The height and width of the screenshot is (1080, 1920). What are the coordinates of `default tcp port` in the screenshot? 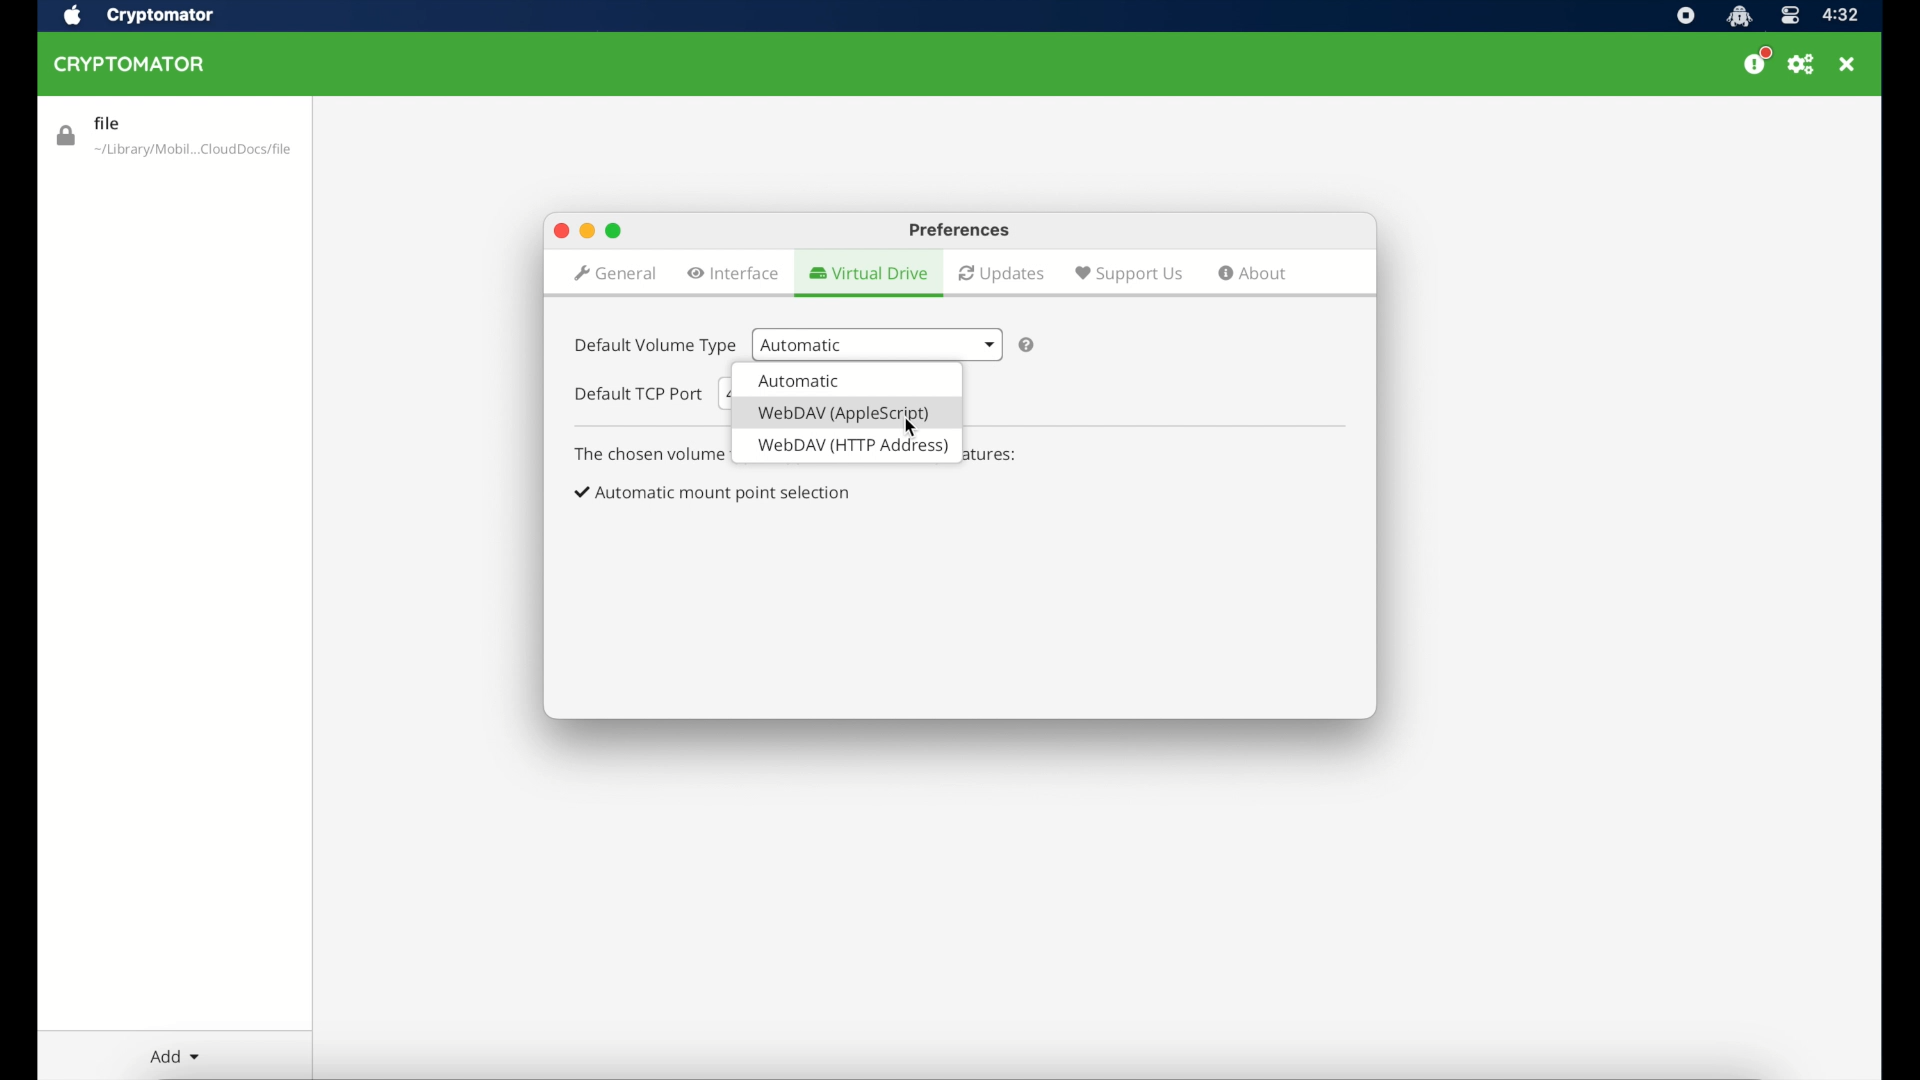 It's located at (639, 394).